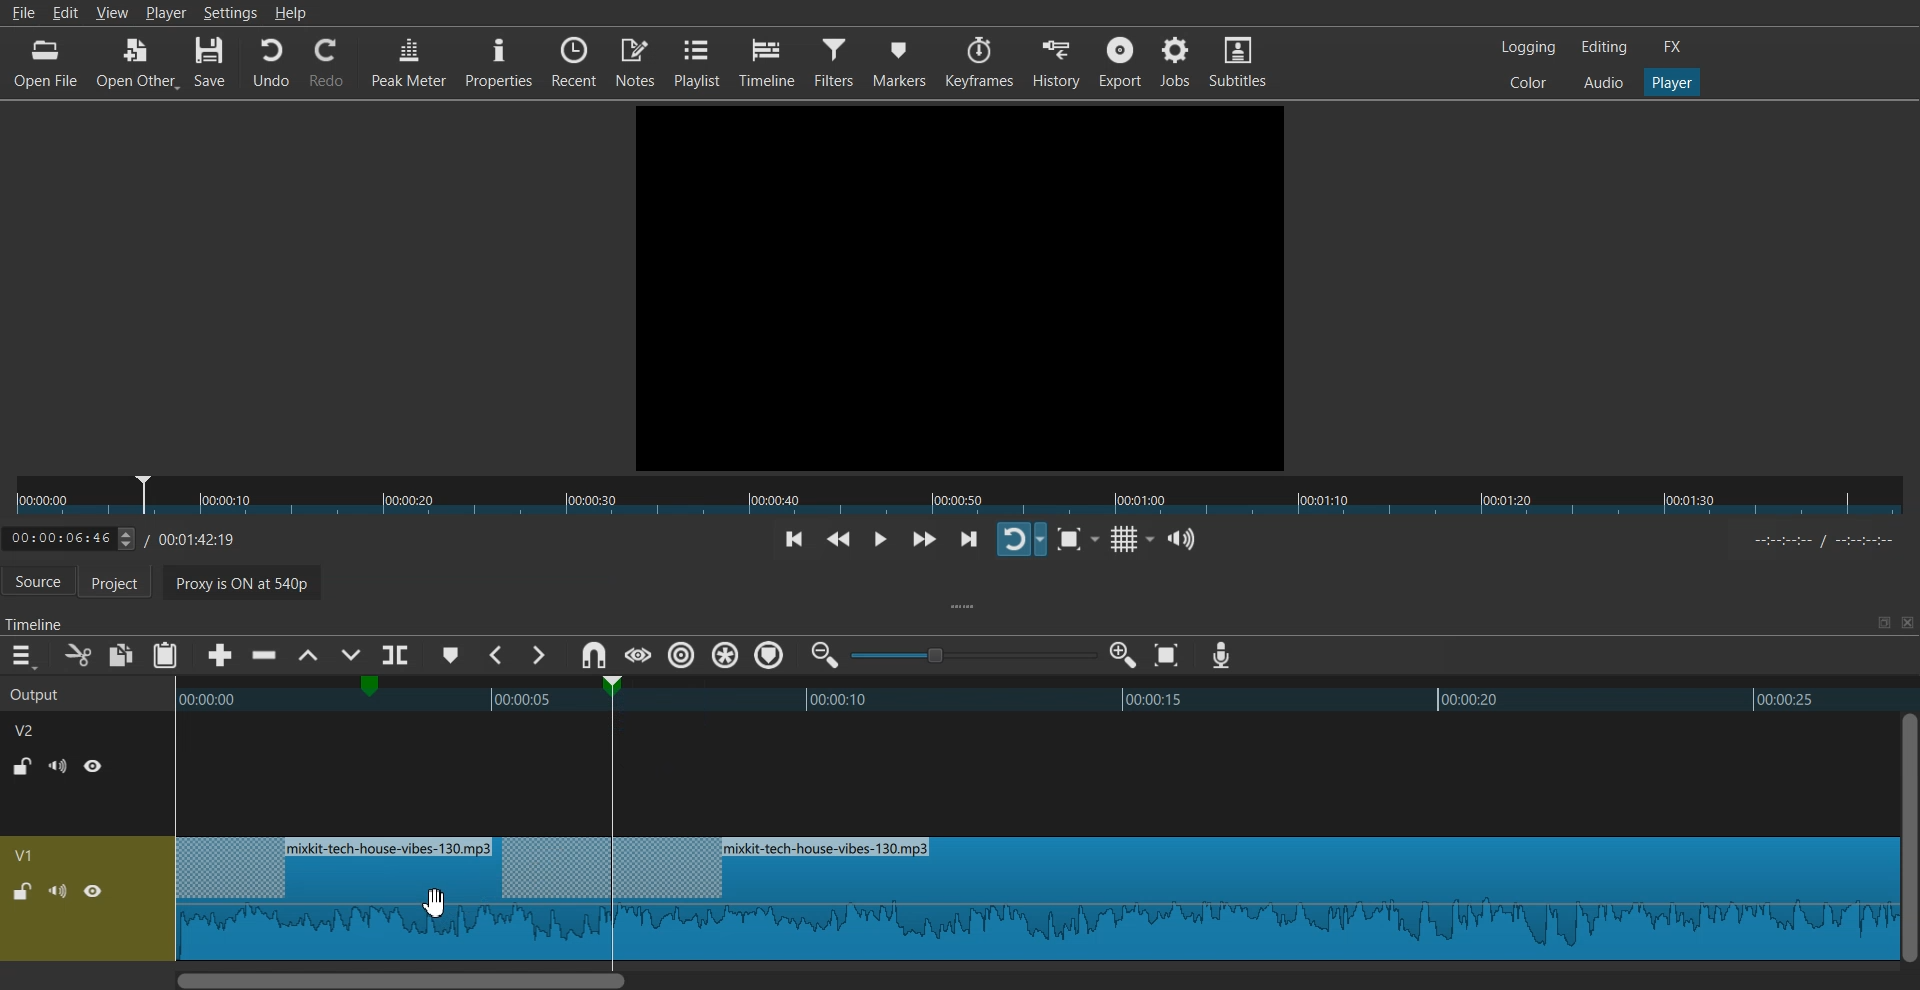 This screenshot has height=990, width=1920. What do you see at coordinates (1072, 540) in the screenshot?
I see `Toggle Zoom` at bounding box center [1072, 540].